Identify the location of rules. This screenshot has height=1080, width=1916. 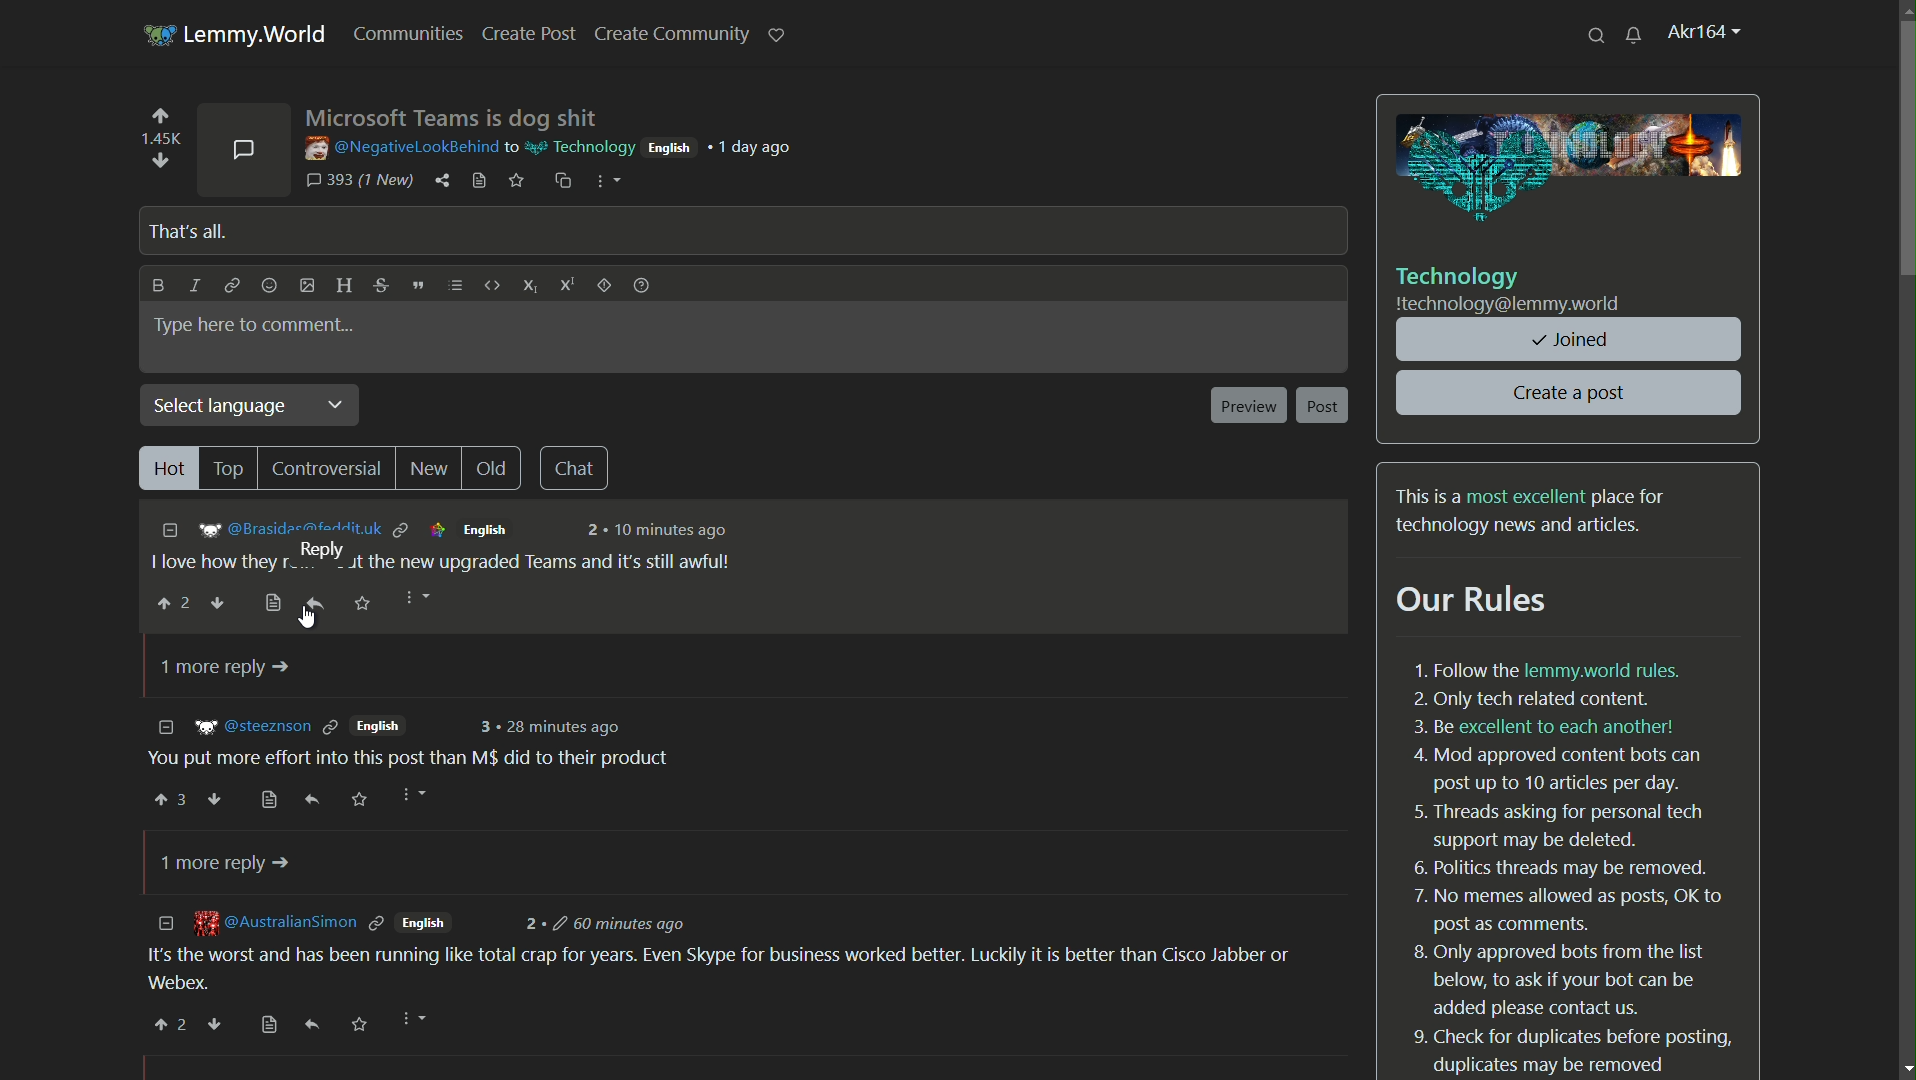
(1571, 866).